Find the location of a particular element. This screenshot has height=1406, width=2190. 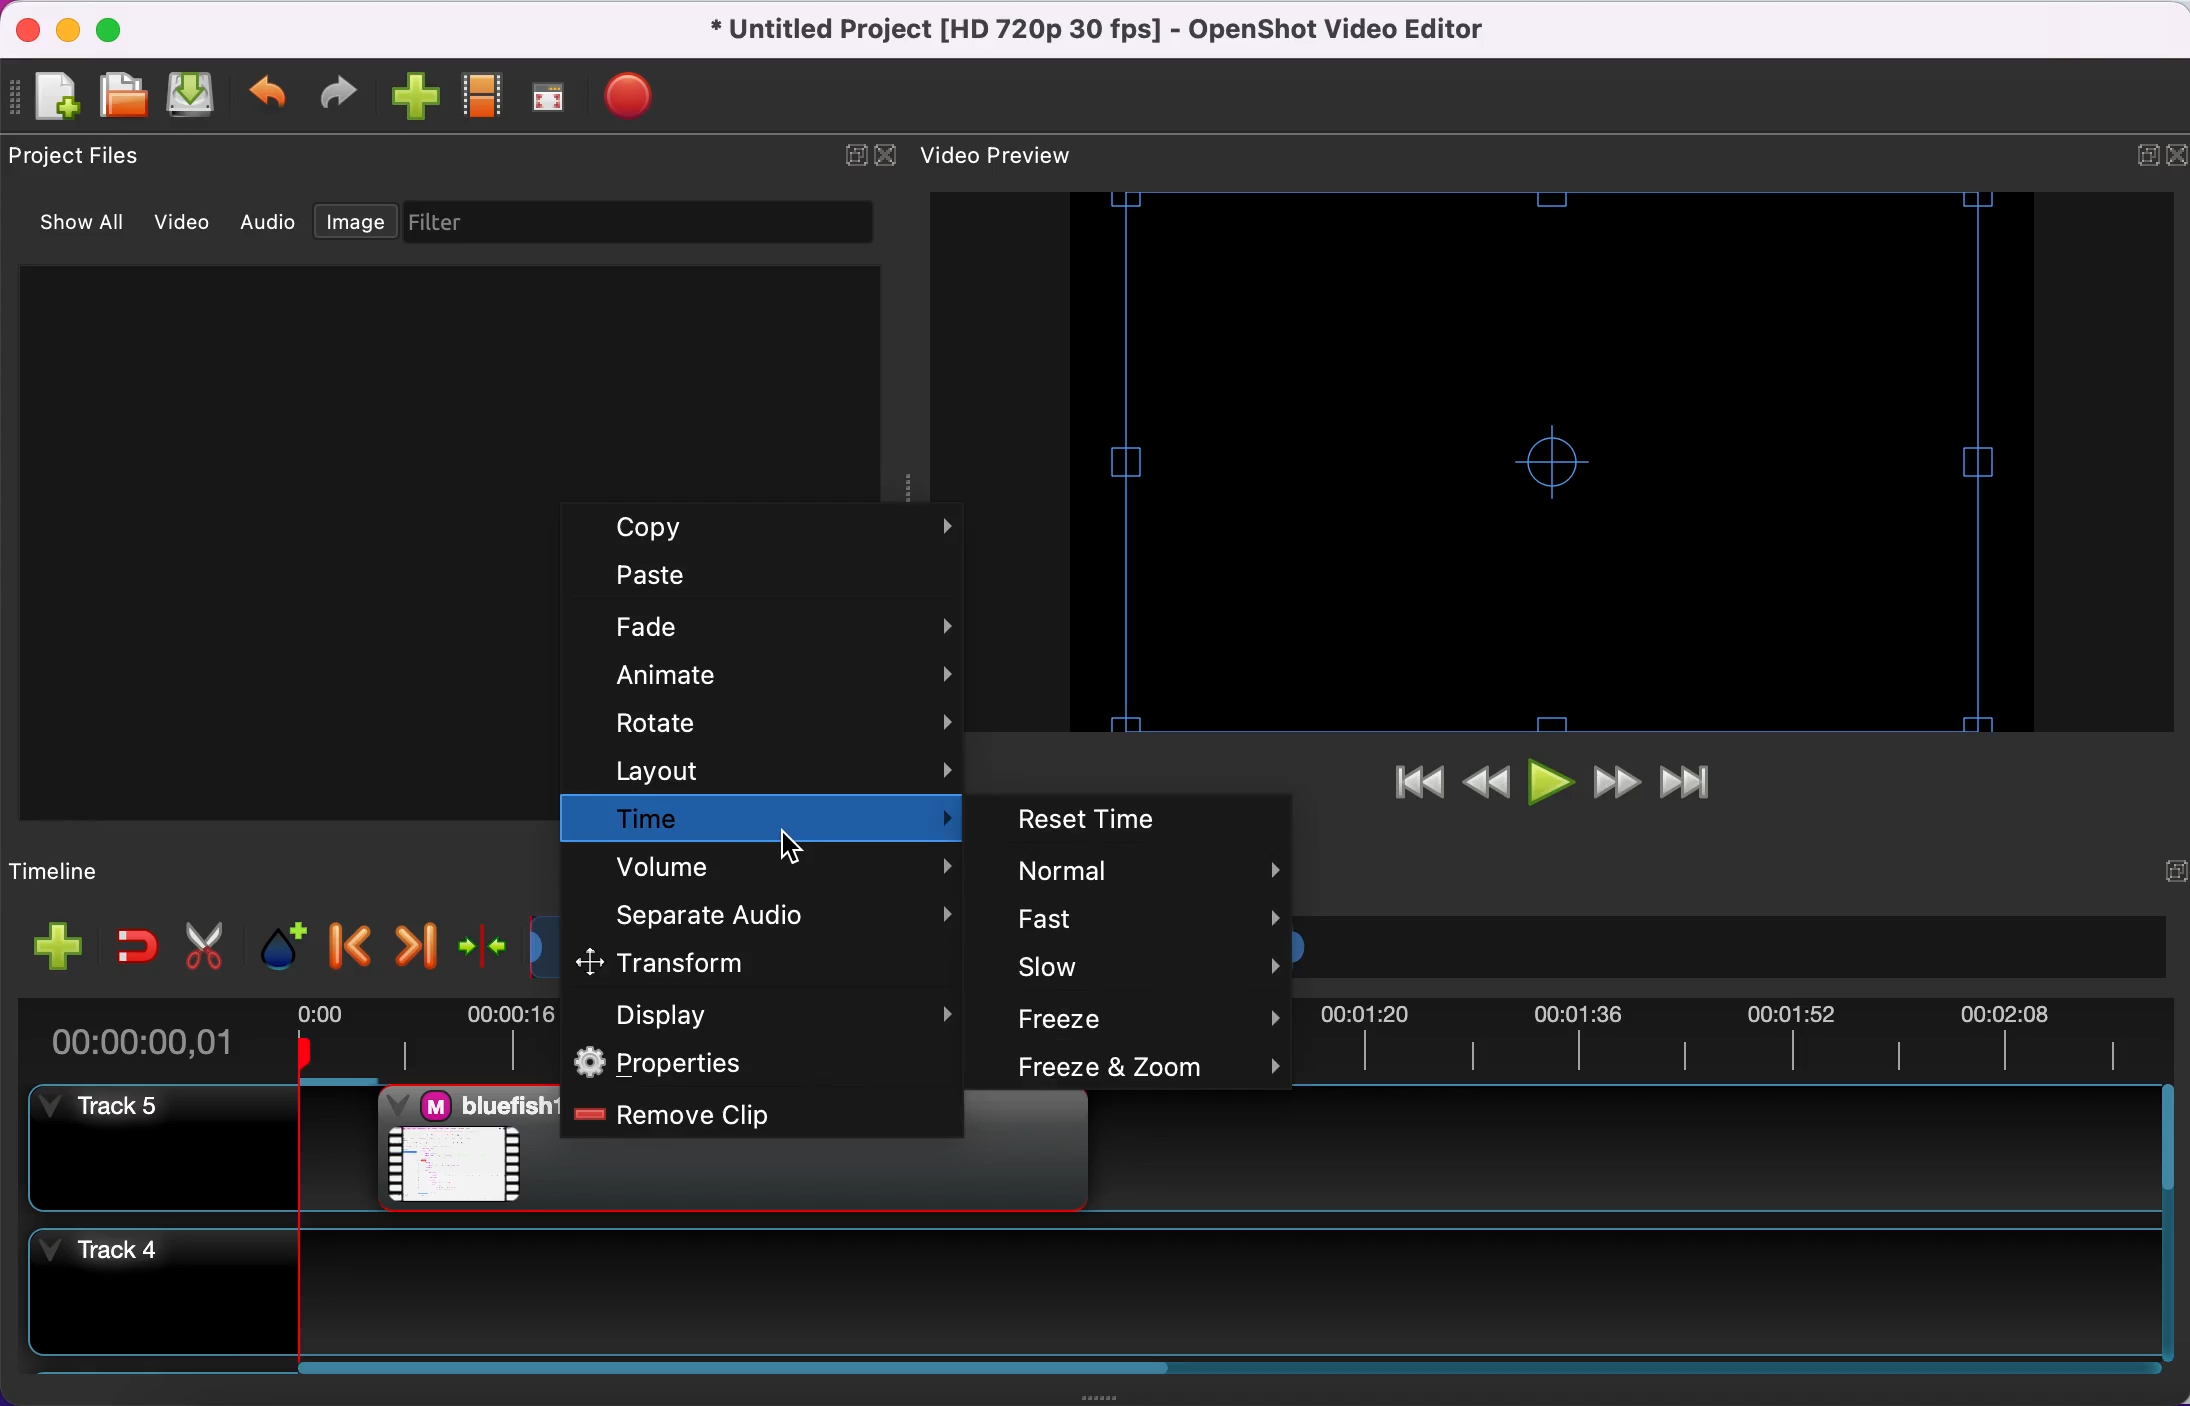

expand/hide is located at coordinates (2127, 156).